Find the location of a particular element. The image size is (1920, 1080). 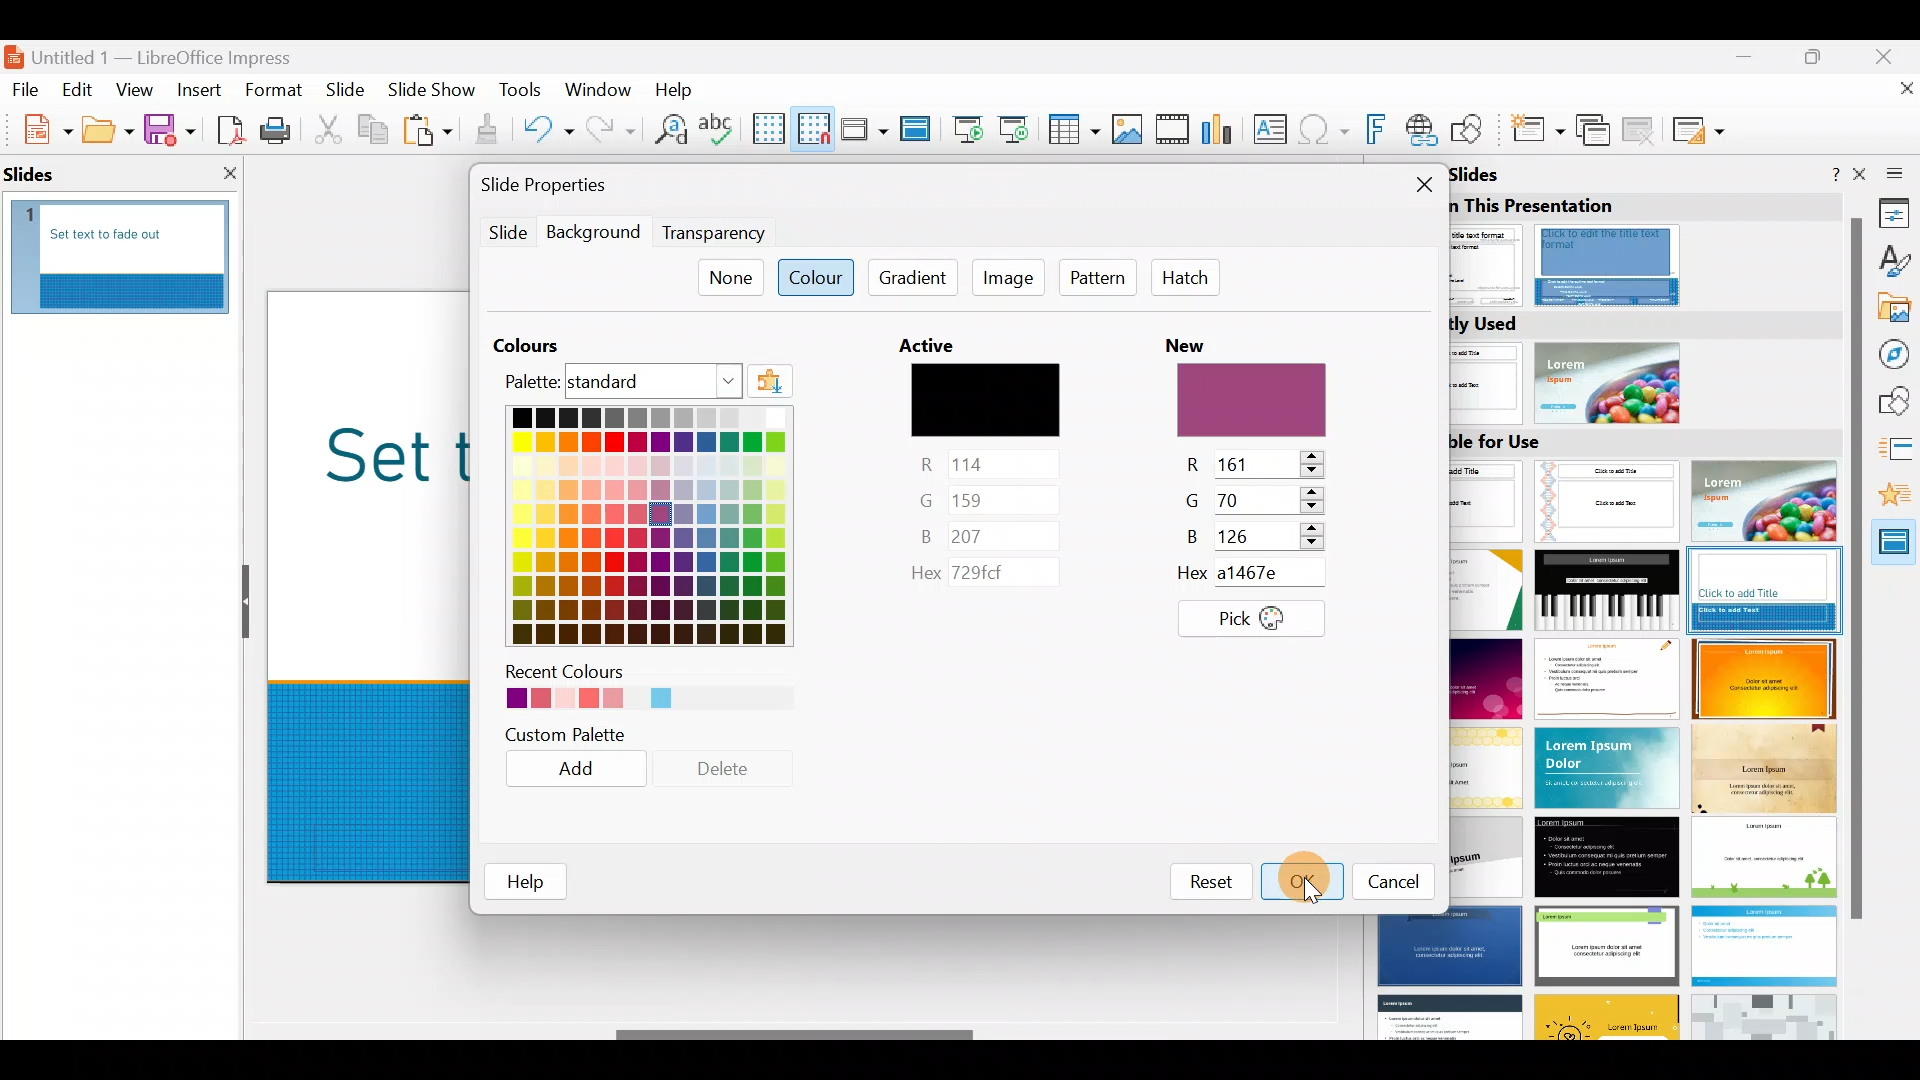

Start from first slide is located at coordinates (968, 127).